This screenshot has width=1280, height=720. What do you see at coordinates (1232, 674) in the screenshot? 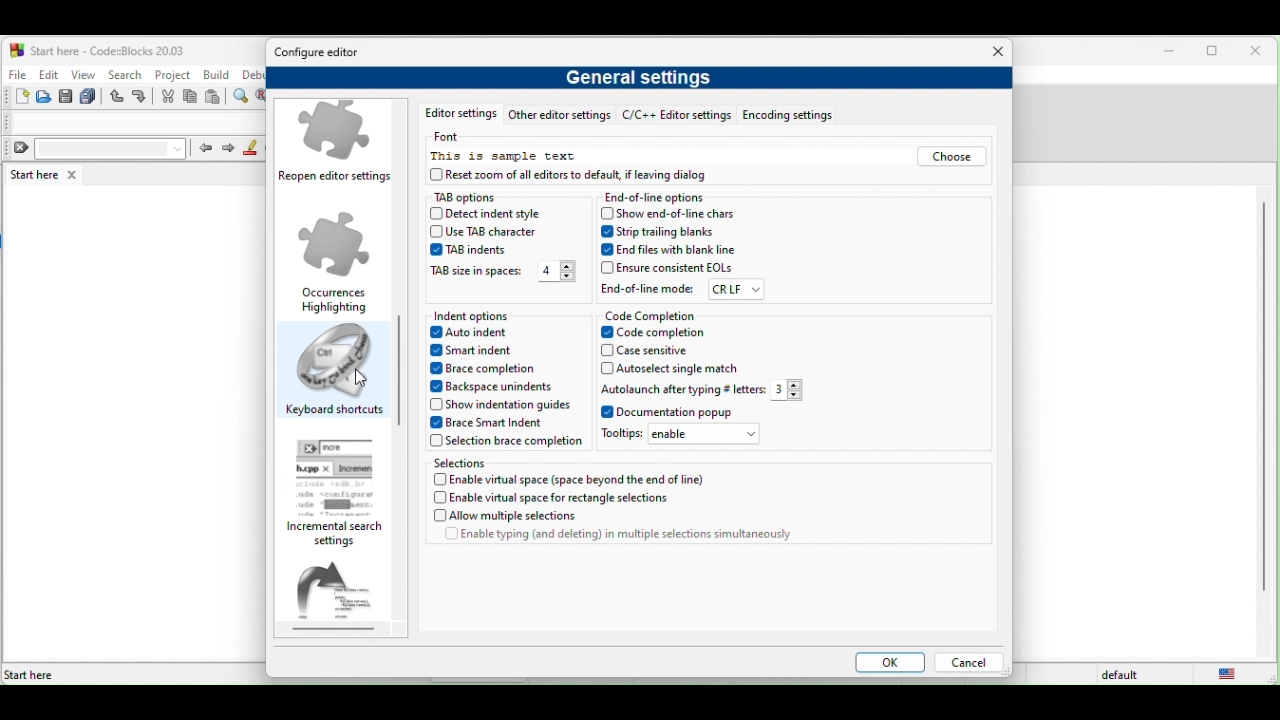
I see `united state` at bounding box center [1232, 674].